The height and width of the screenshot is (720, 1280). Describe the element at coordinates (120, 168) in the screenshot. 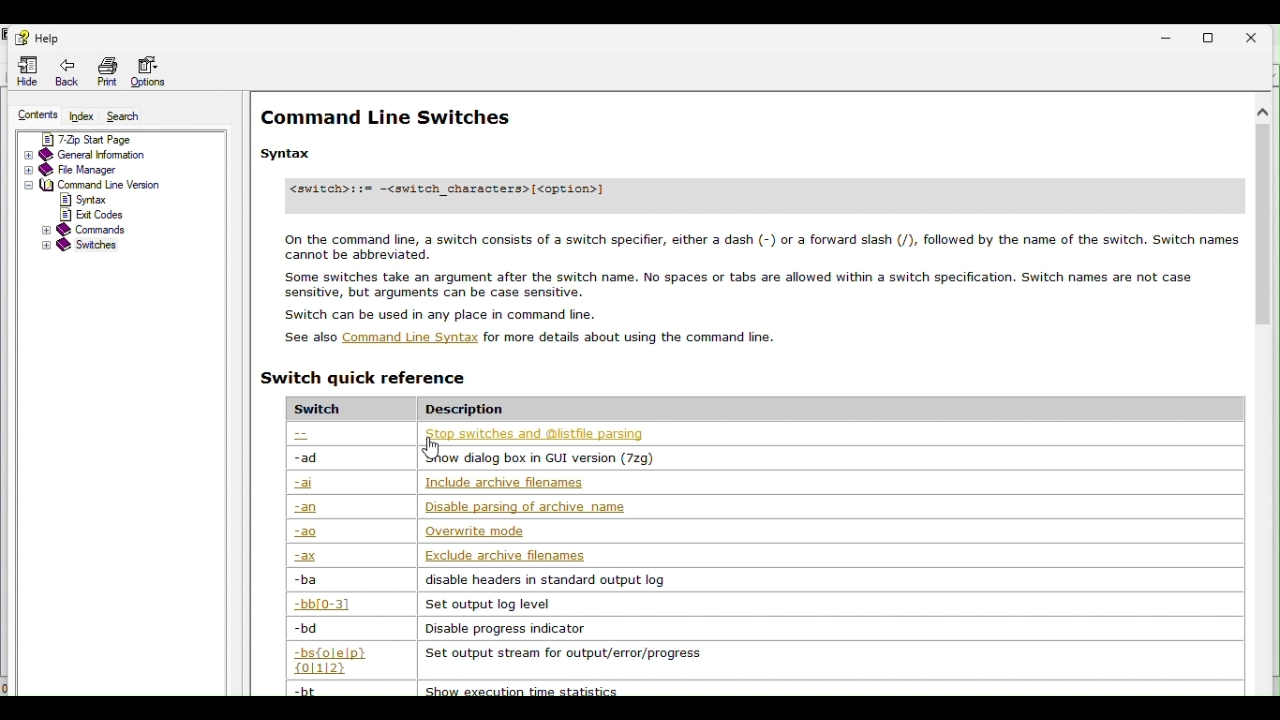

I see `File manager` at that location.